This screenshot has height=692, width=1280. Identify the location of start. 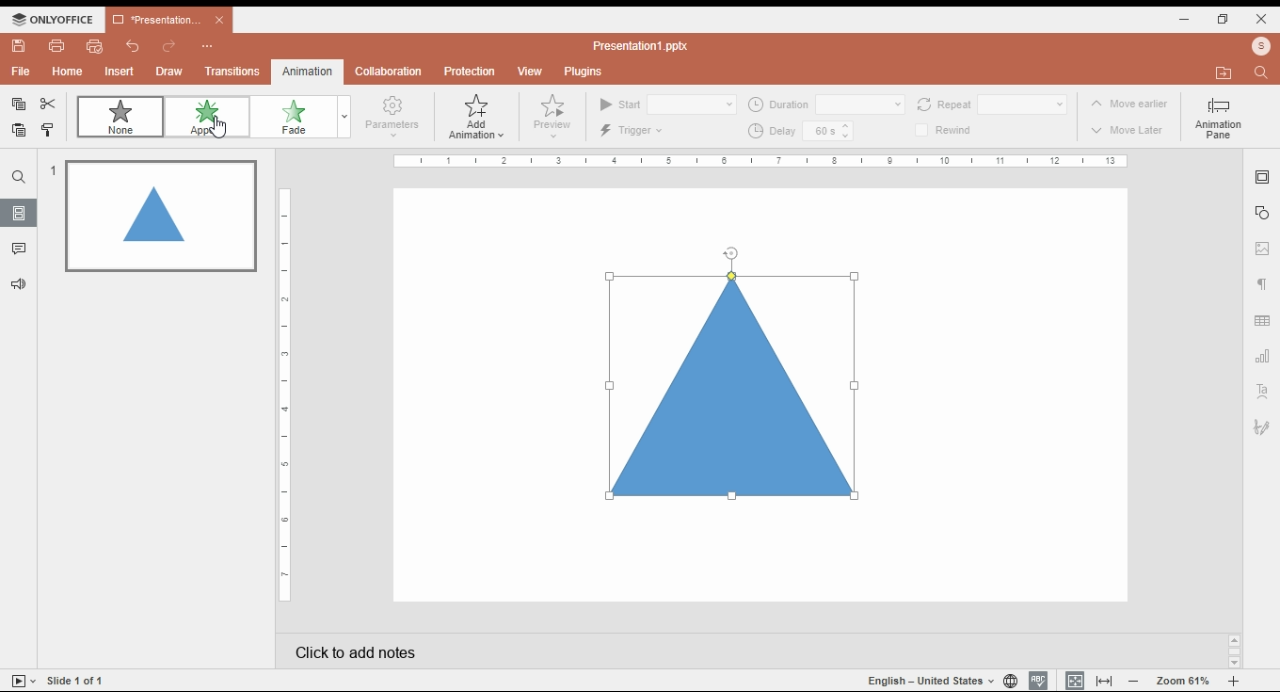
(621, 104).